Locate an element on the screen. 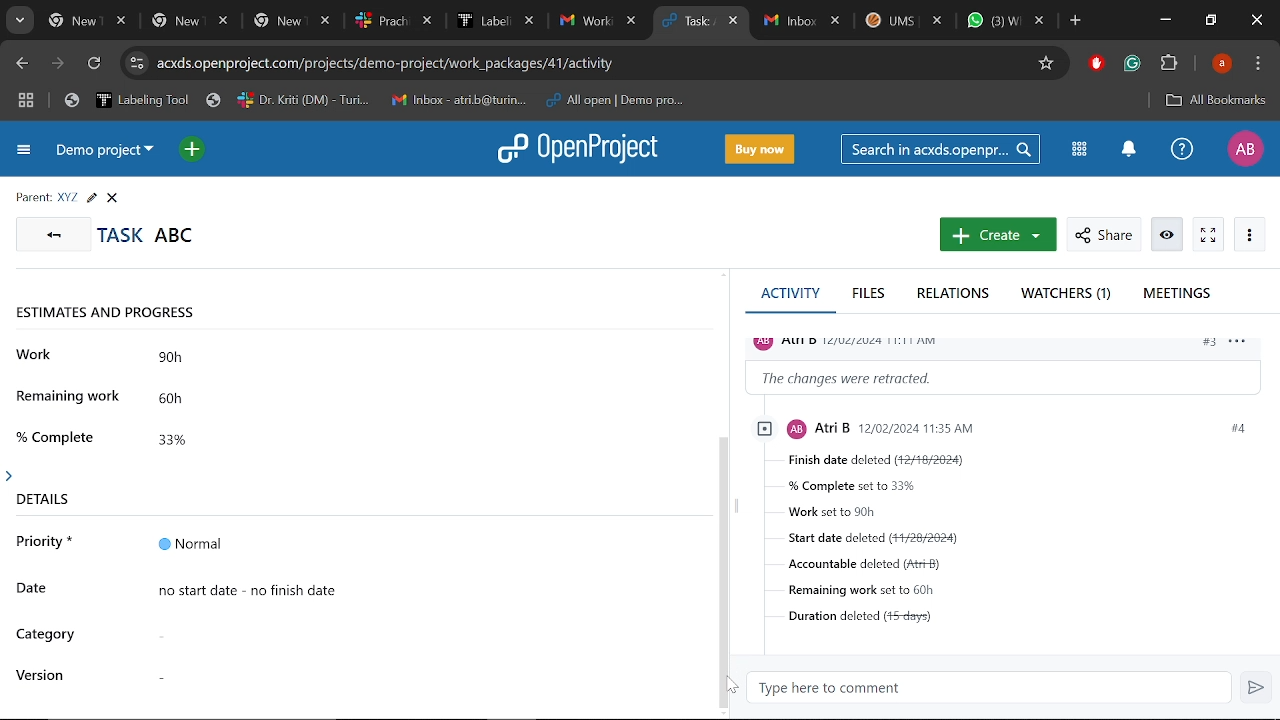 This screenshot has height=720, width=1280. #4 is located at coordinates (1236, 428).